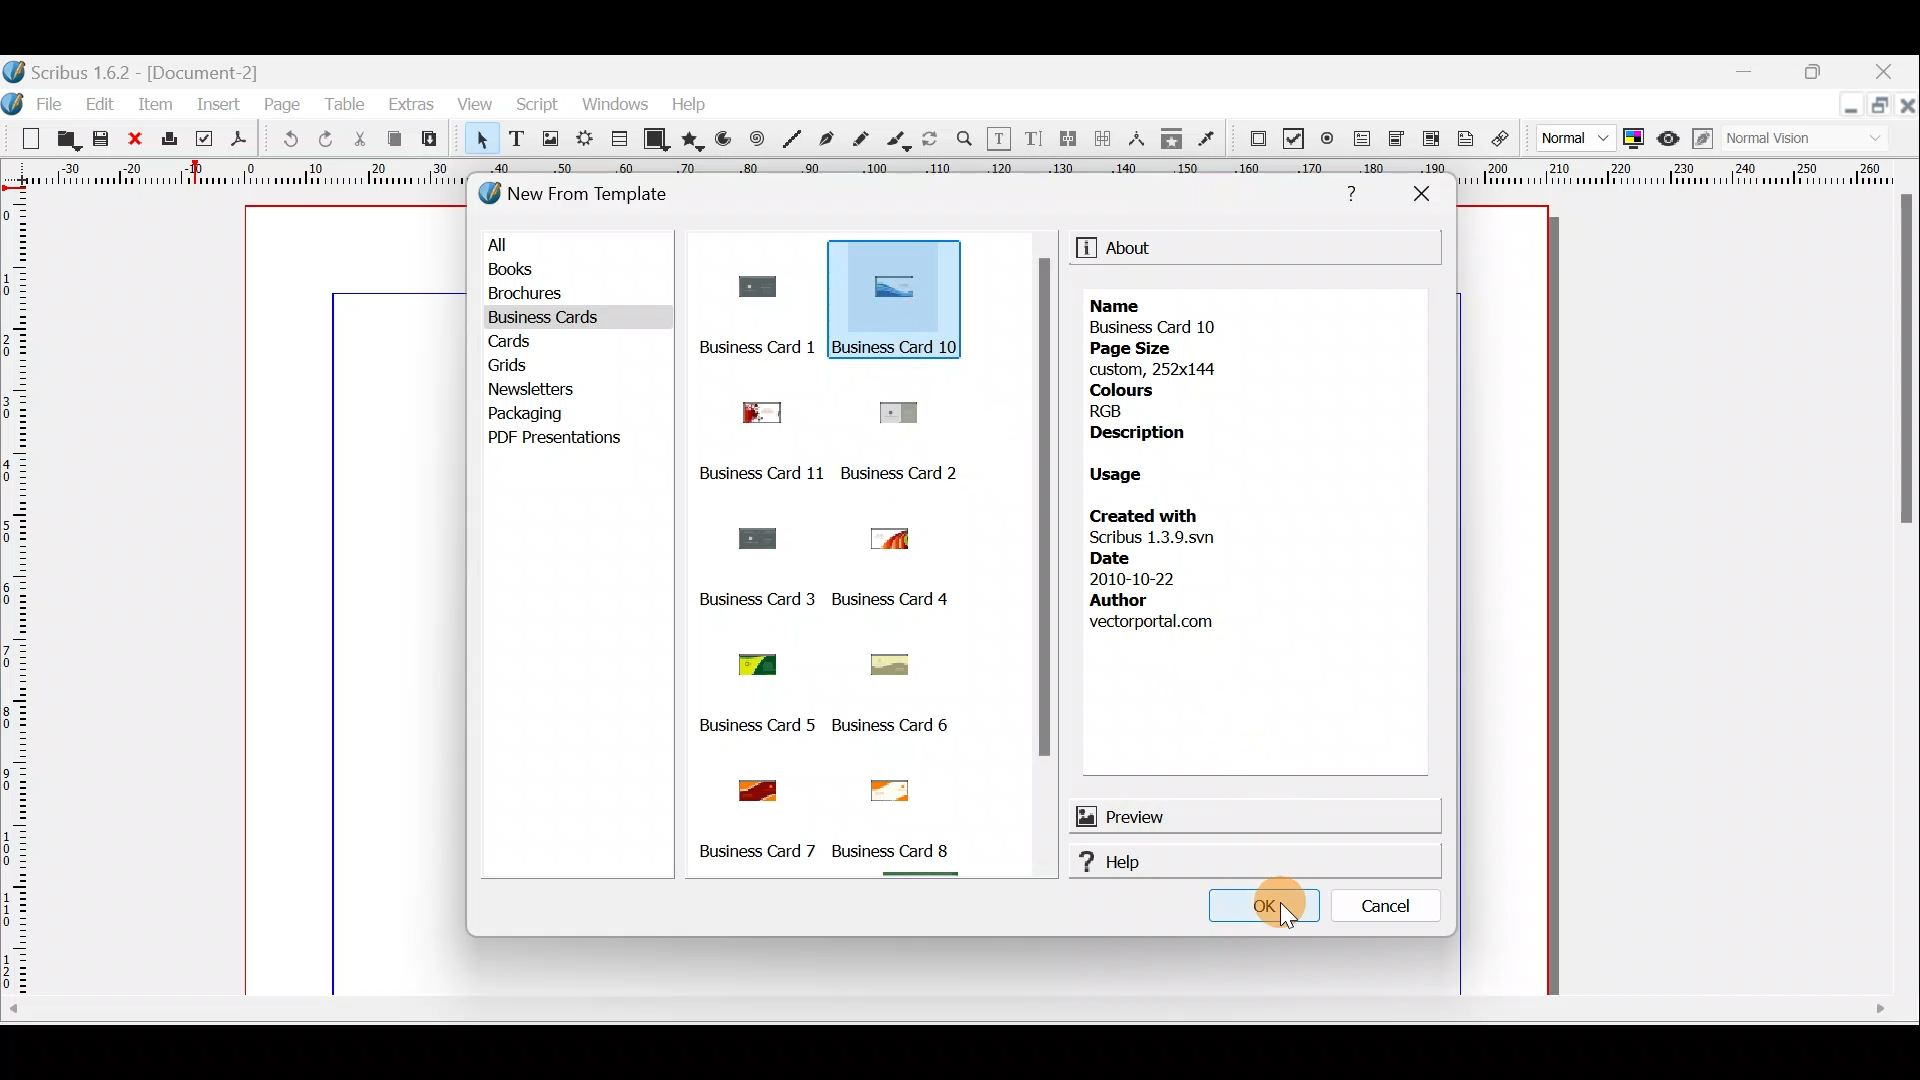 This screenshot has width=1920, height=1080. What do you see at coordinates (757, 785) in the screenshot?
I see `Business card image` at bounding box center [757, 785].